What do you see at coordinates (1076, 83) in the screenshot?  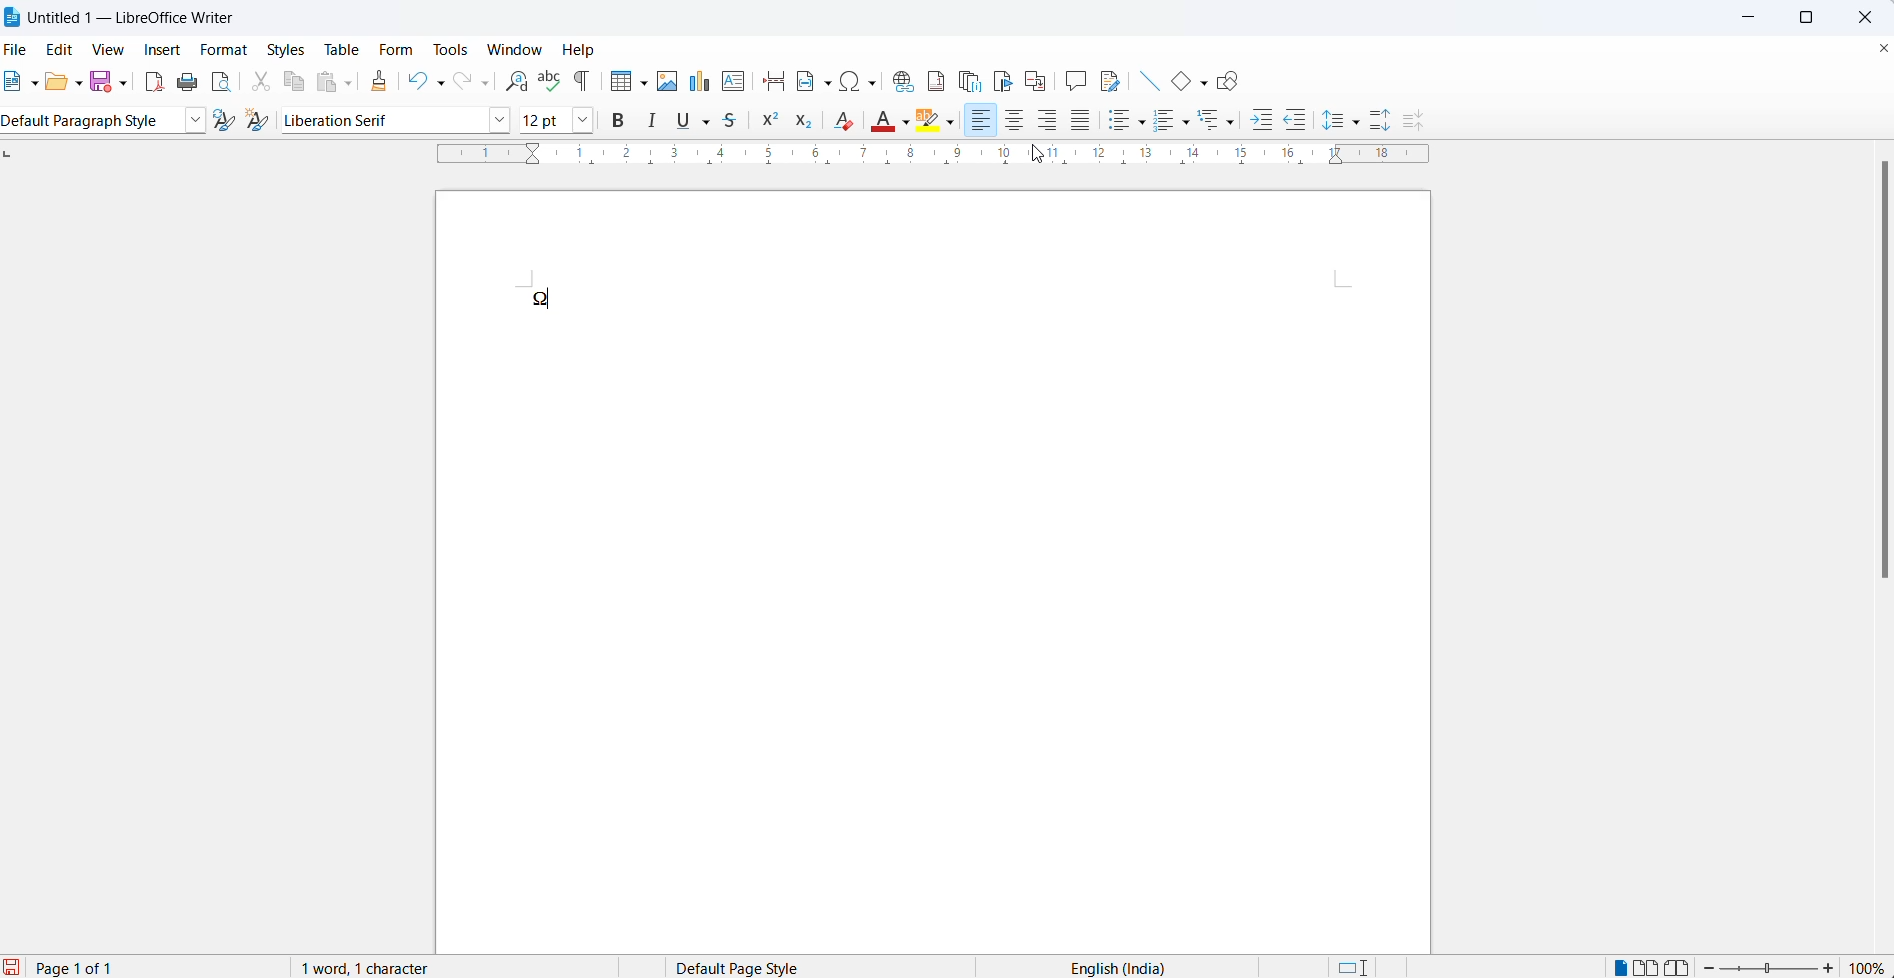 I see `insert comments` at bounding box center [1076, 83].